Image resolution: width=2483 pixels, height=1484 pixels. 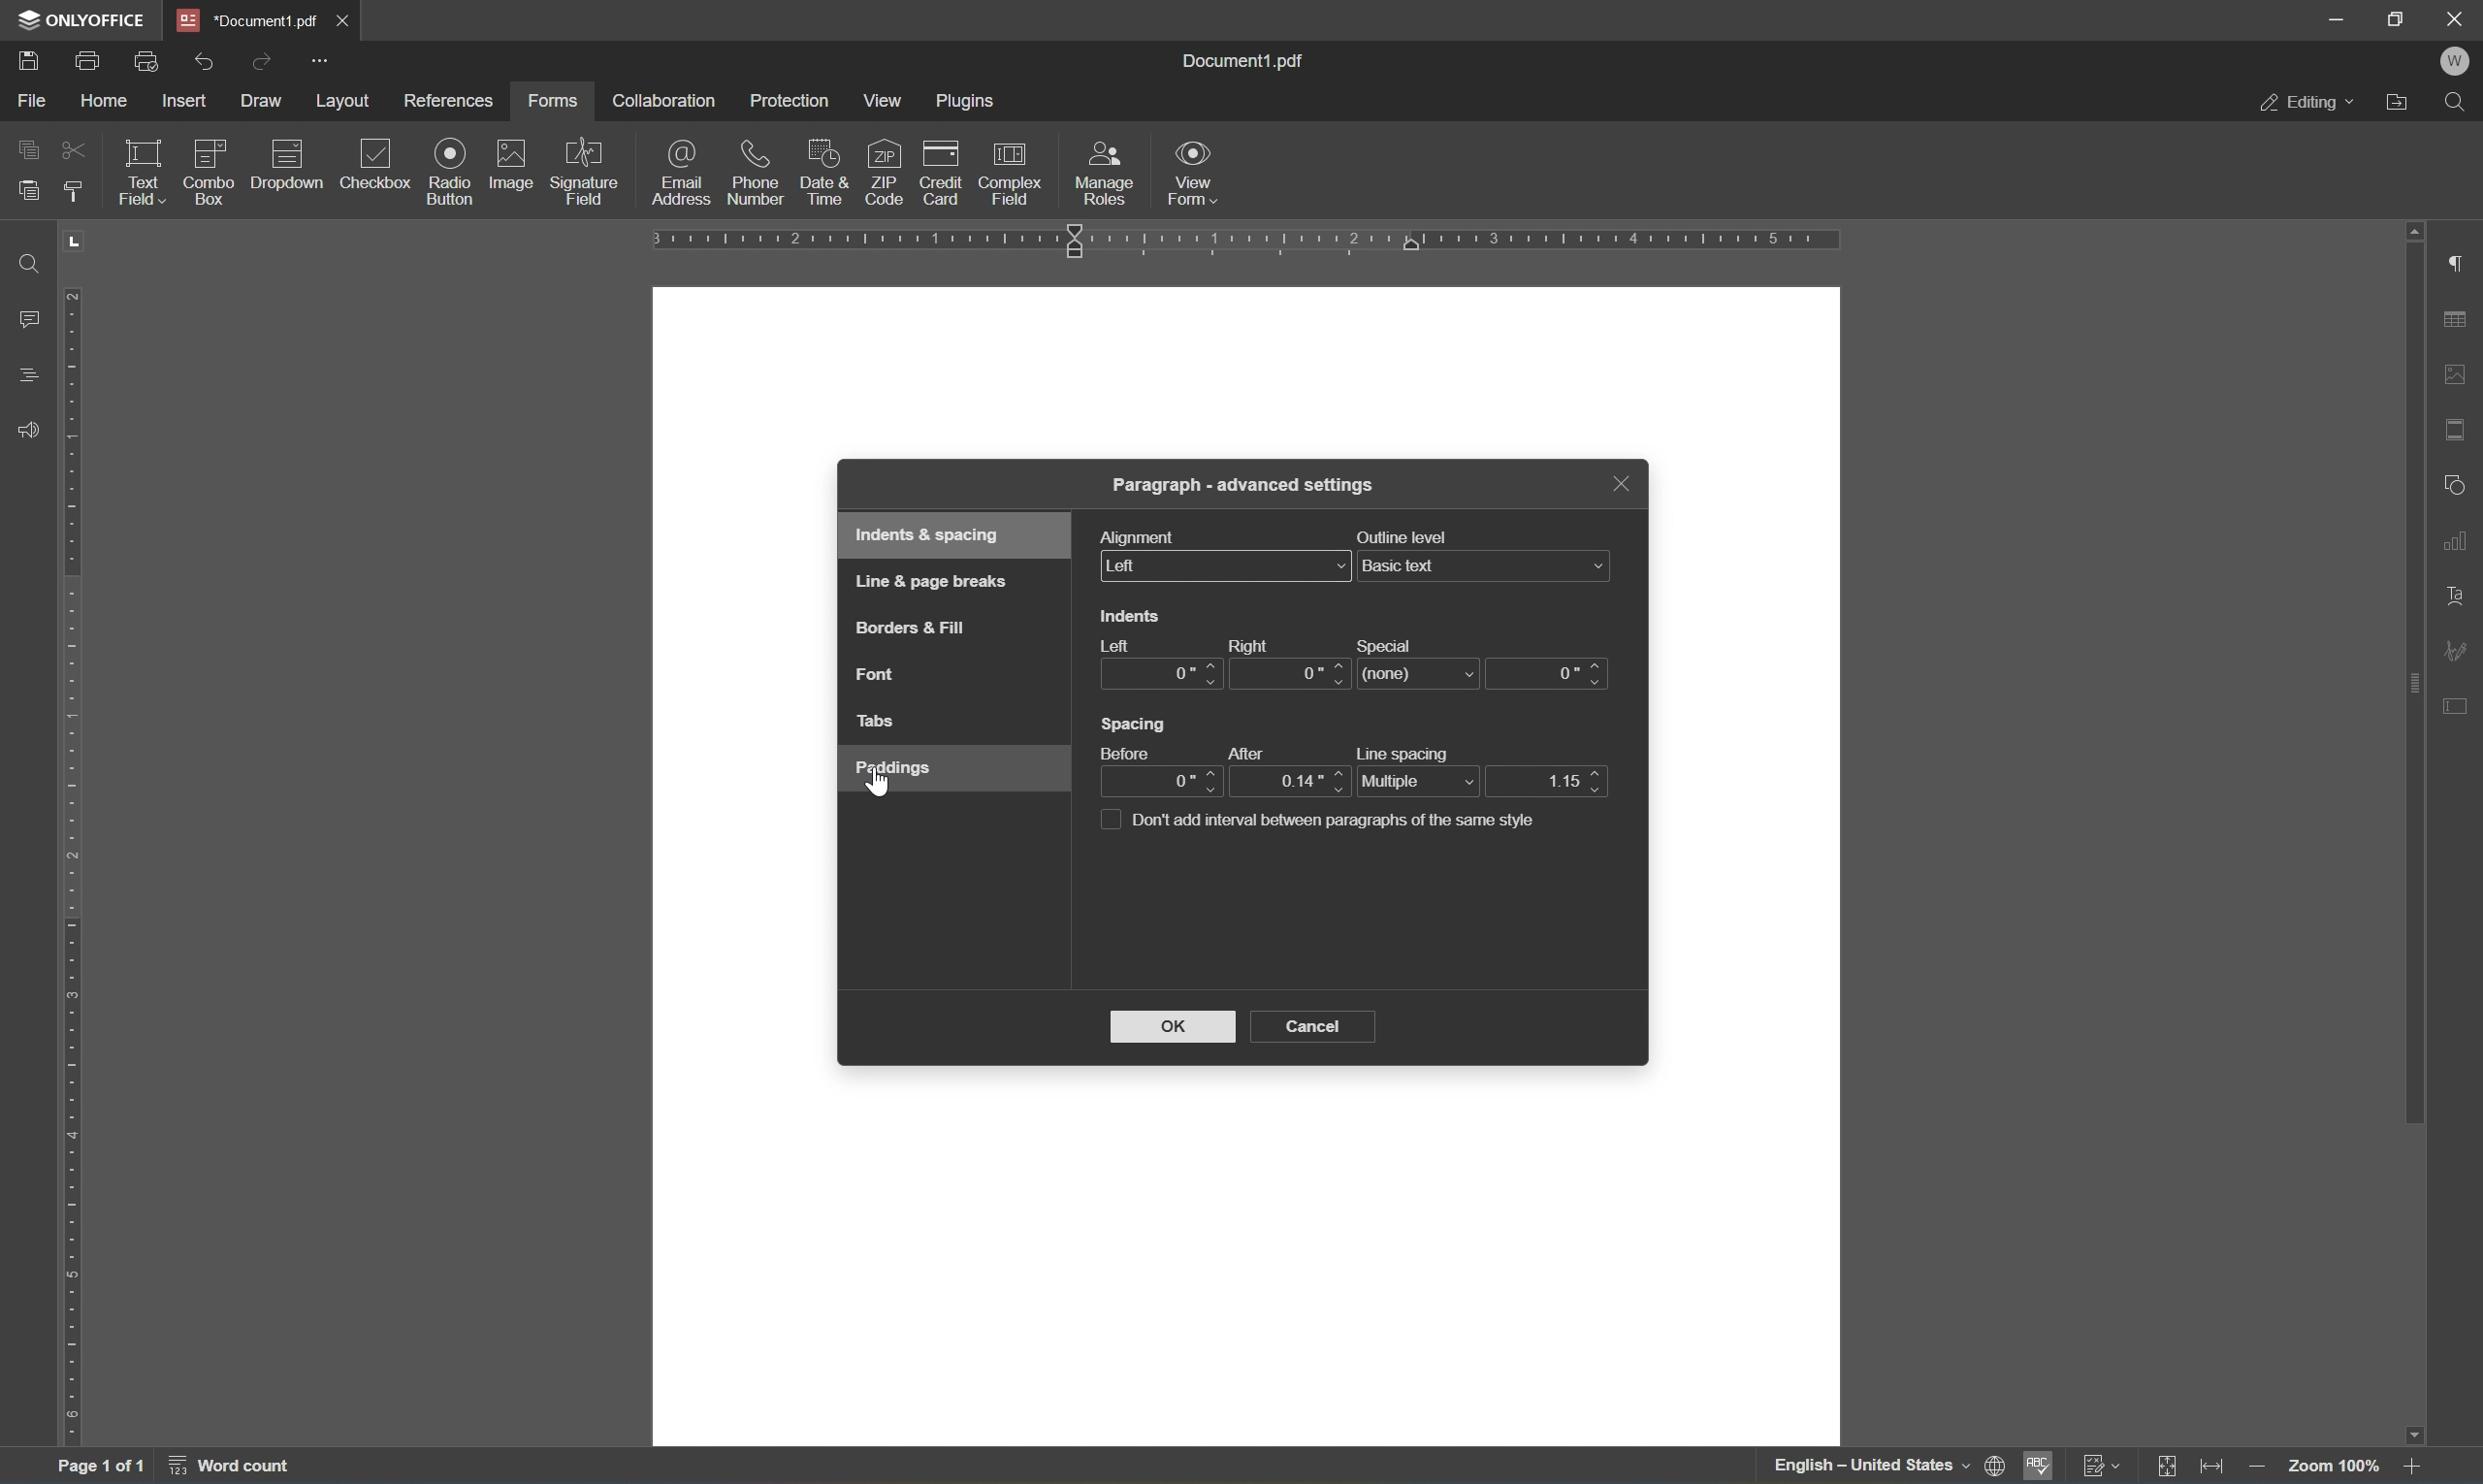 I want to click on Open file location, so click(x=2402, y=104).